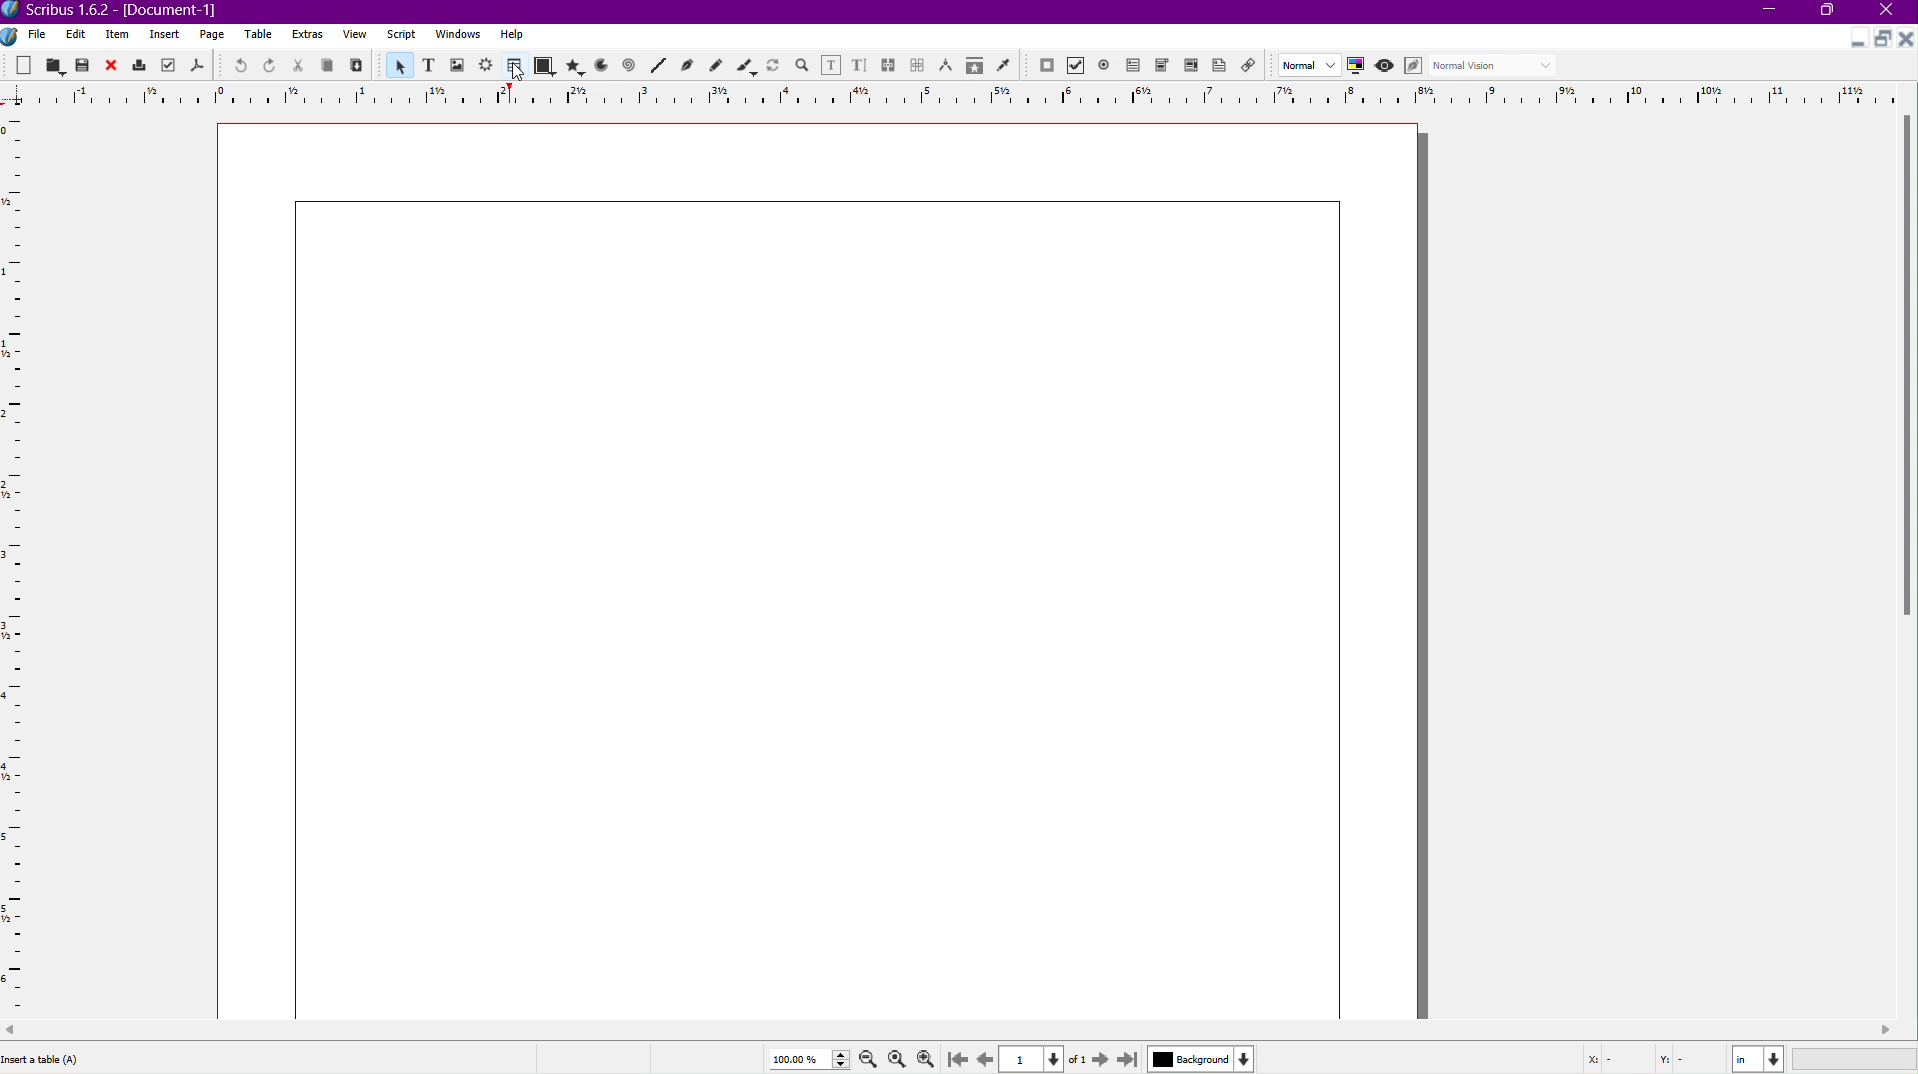 This screenshot has width=1918, height=1074. Describe the element at coordinates (805, 1057) in the screenshot. I see `Zoom Value` at that location.